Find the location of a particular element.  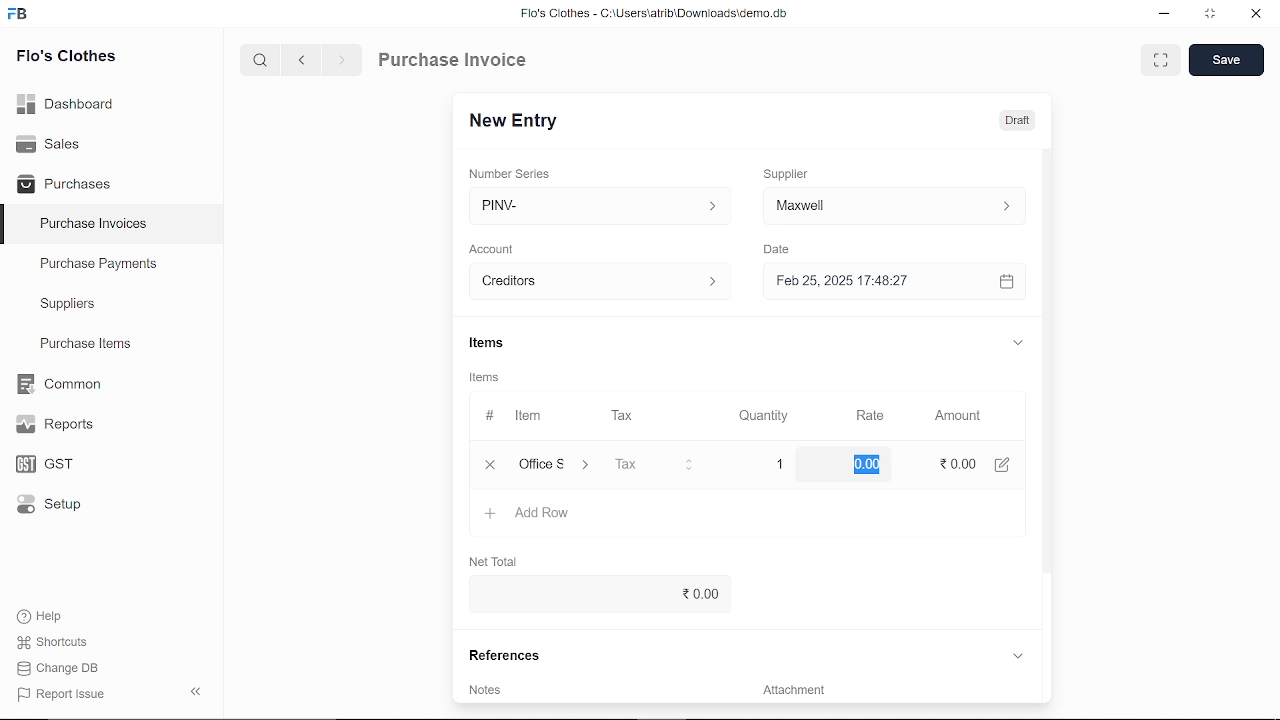

 Add Row is located at coordinates (529, 514).